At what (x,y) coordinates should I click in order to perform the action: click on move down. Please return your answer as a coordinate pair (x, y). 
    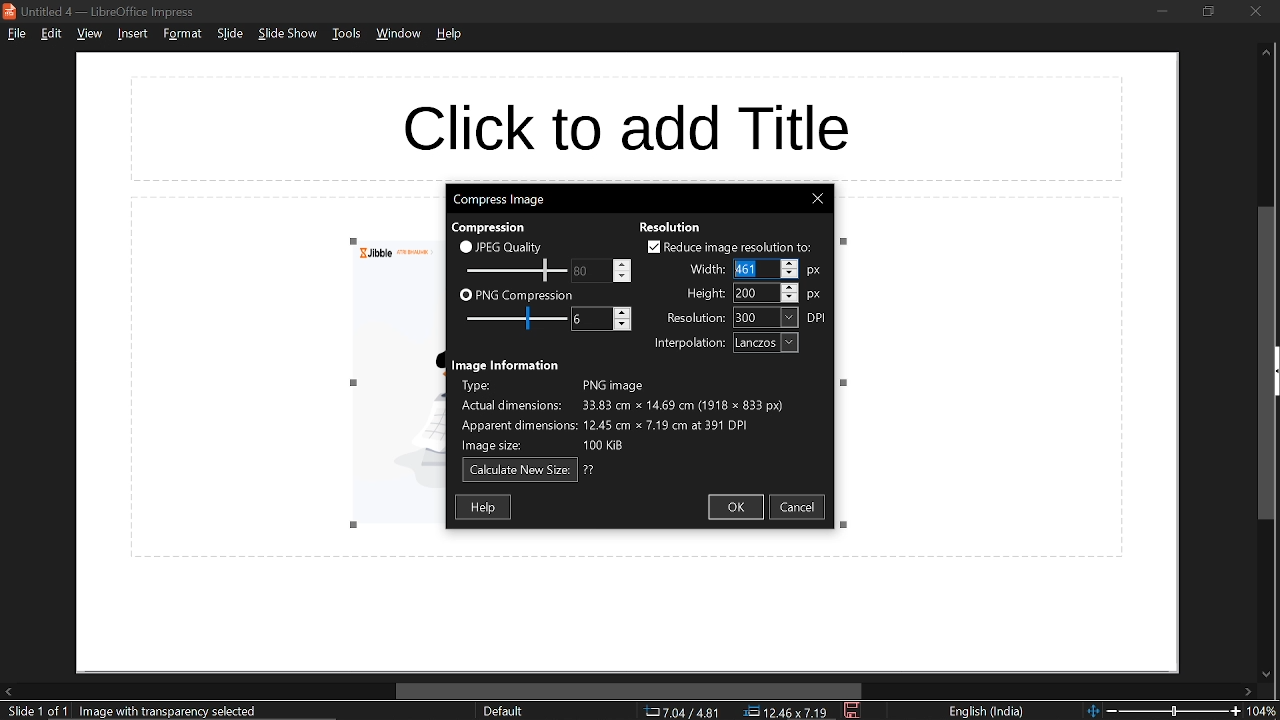
    Looking at the image, I should click on (1264, 672).